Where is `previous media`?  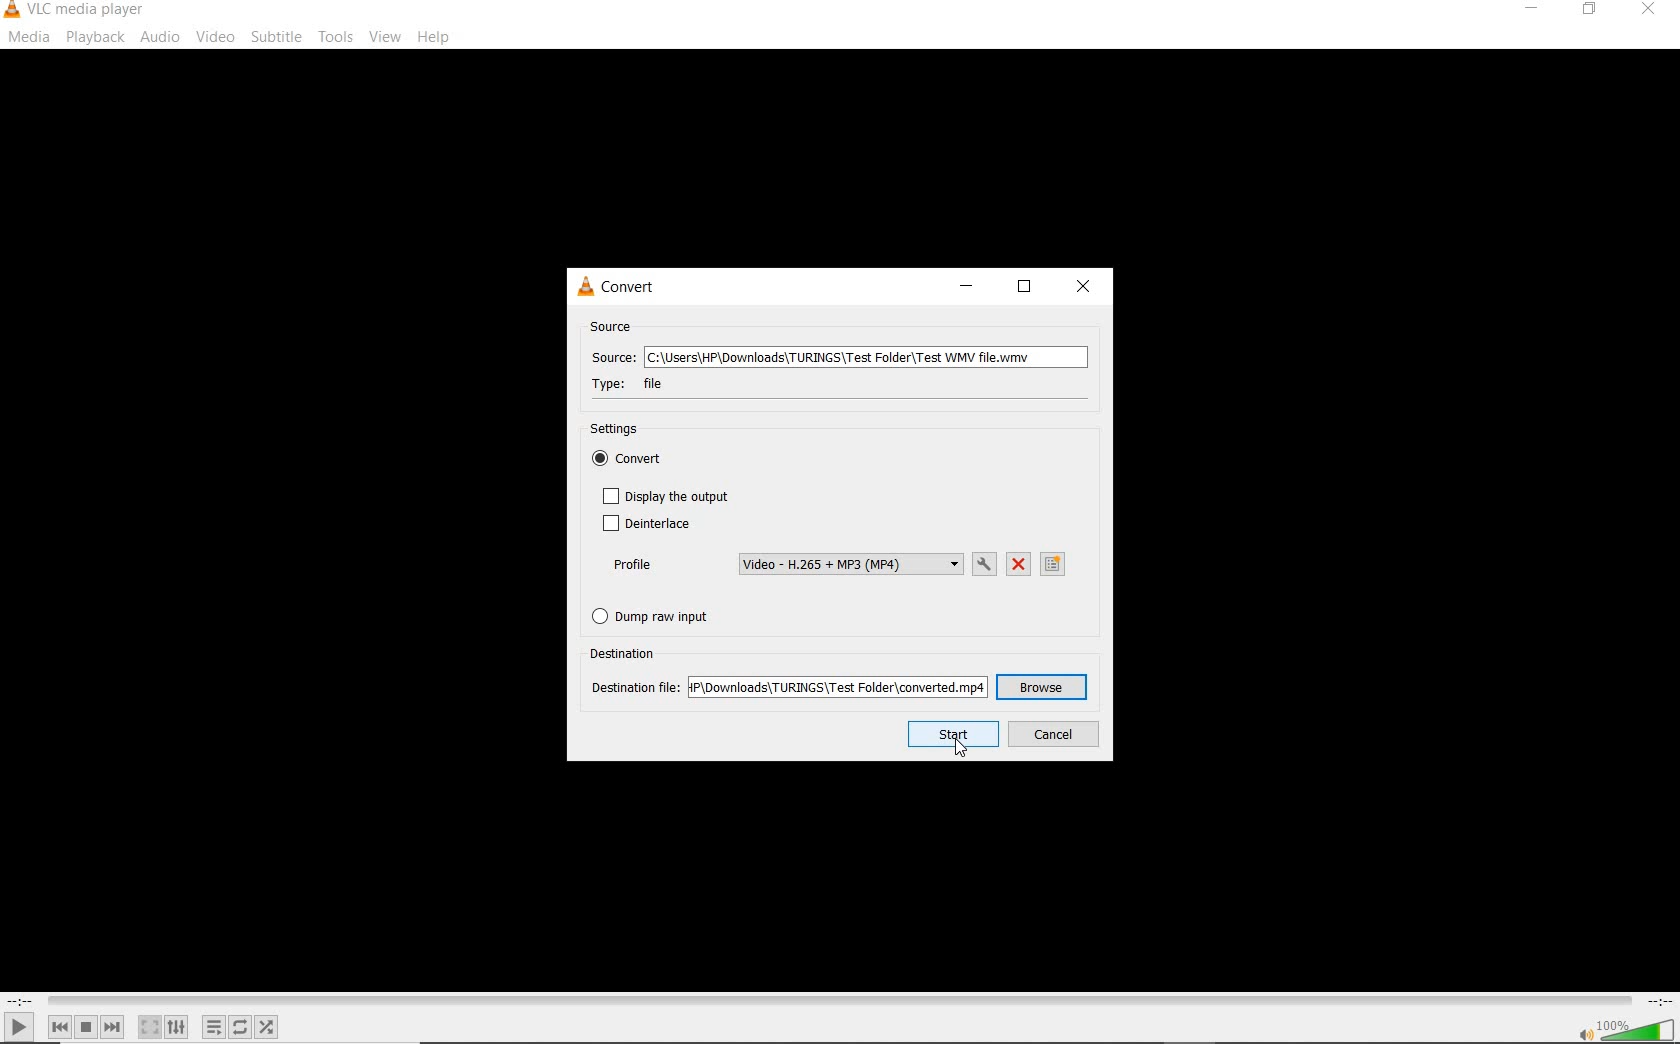
previous media is located at coordinates (59, 1027).